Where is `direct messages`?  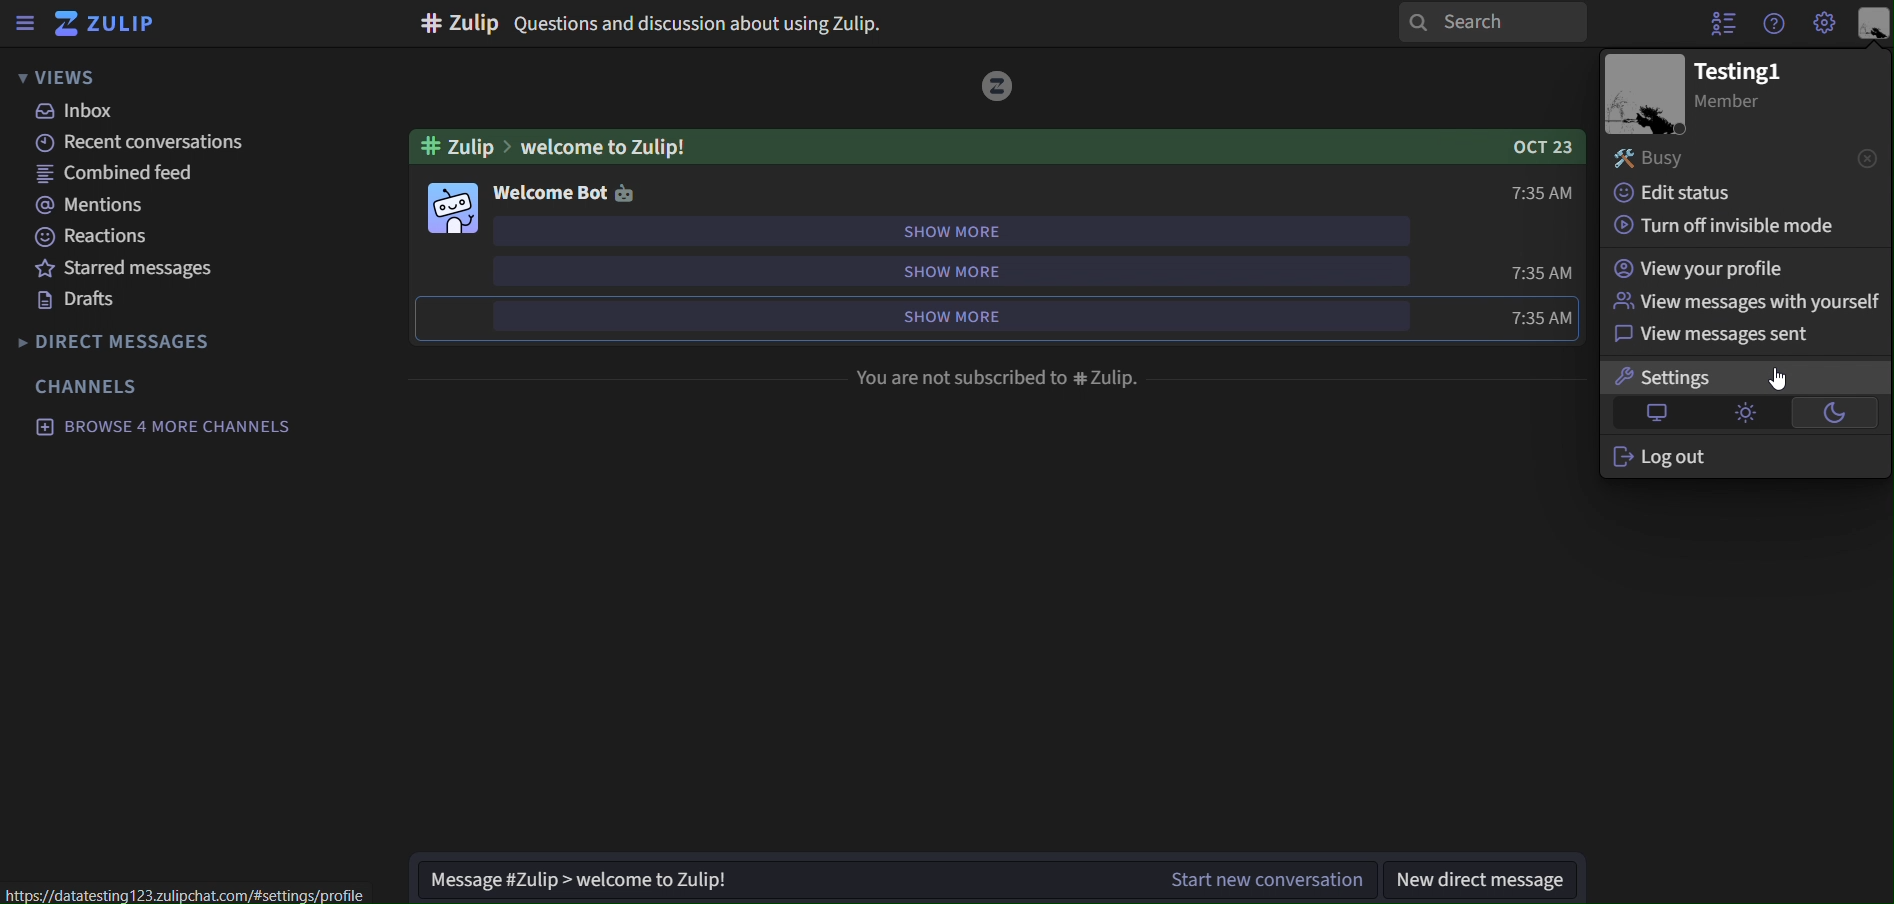
direct messages is located at coordinates (118, 339).